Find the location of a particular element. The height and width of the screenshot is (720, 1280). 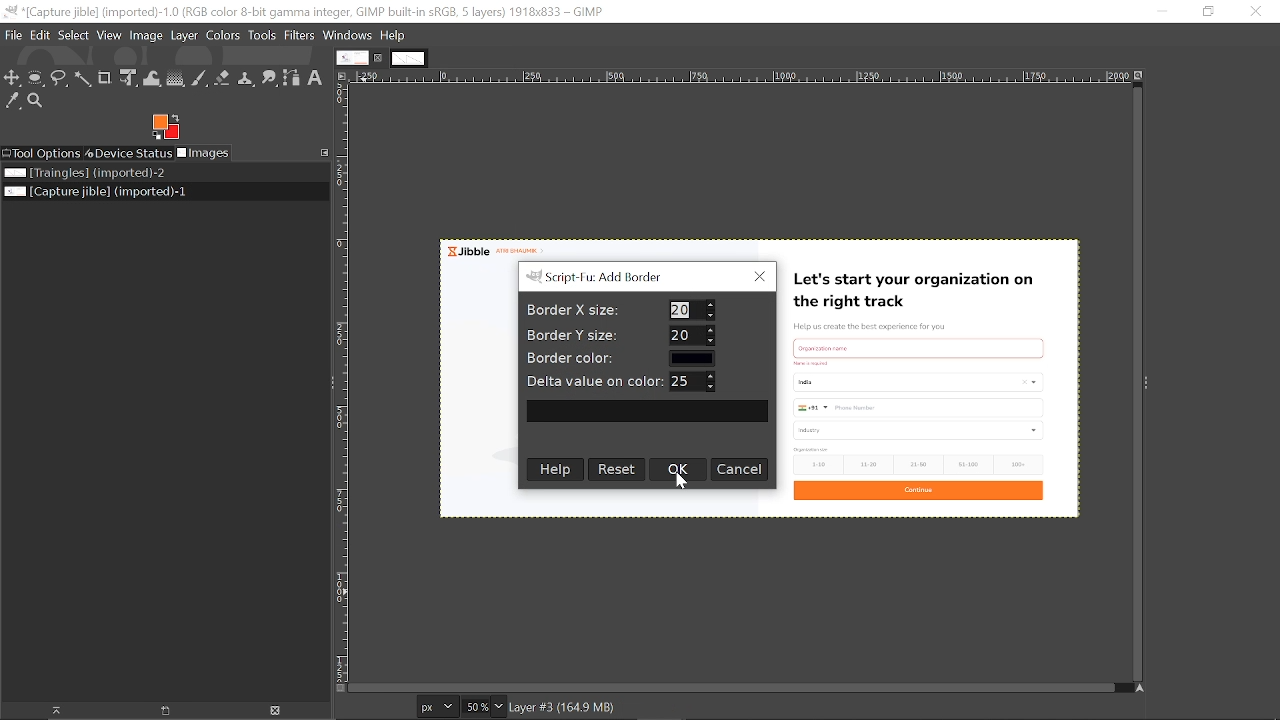

| Delta value on color: is located at coordinates (591, 384).